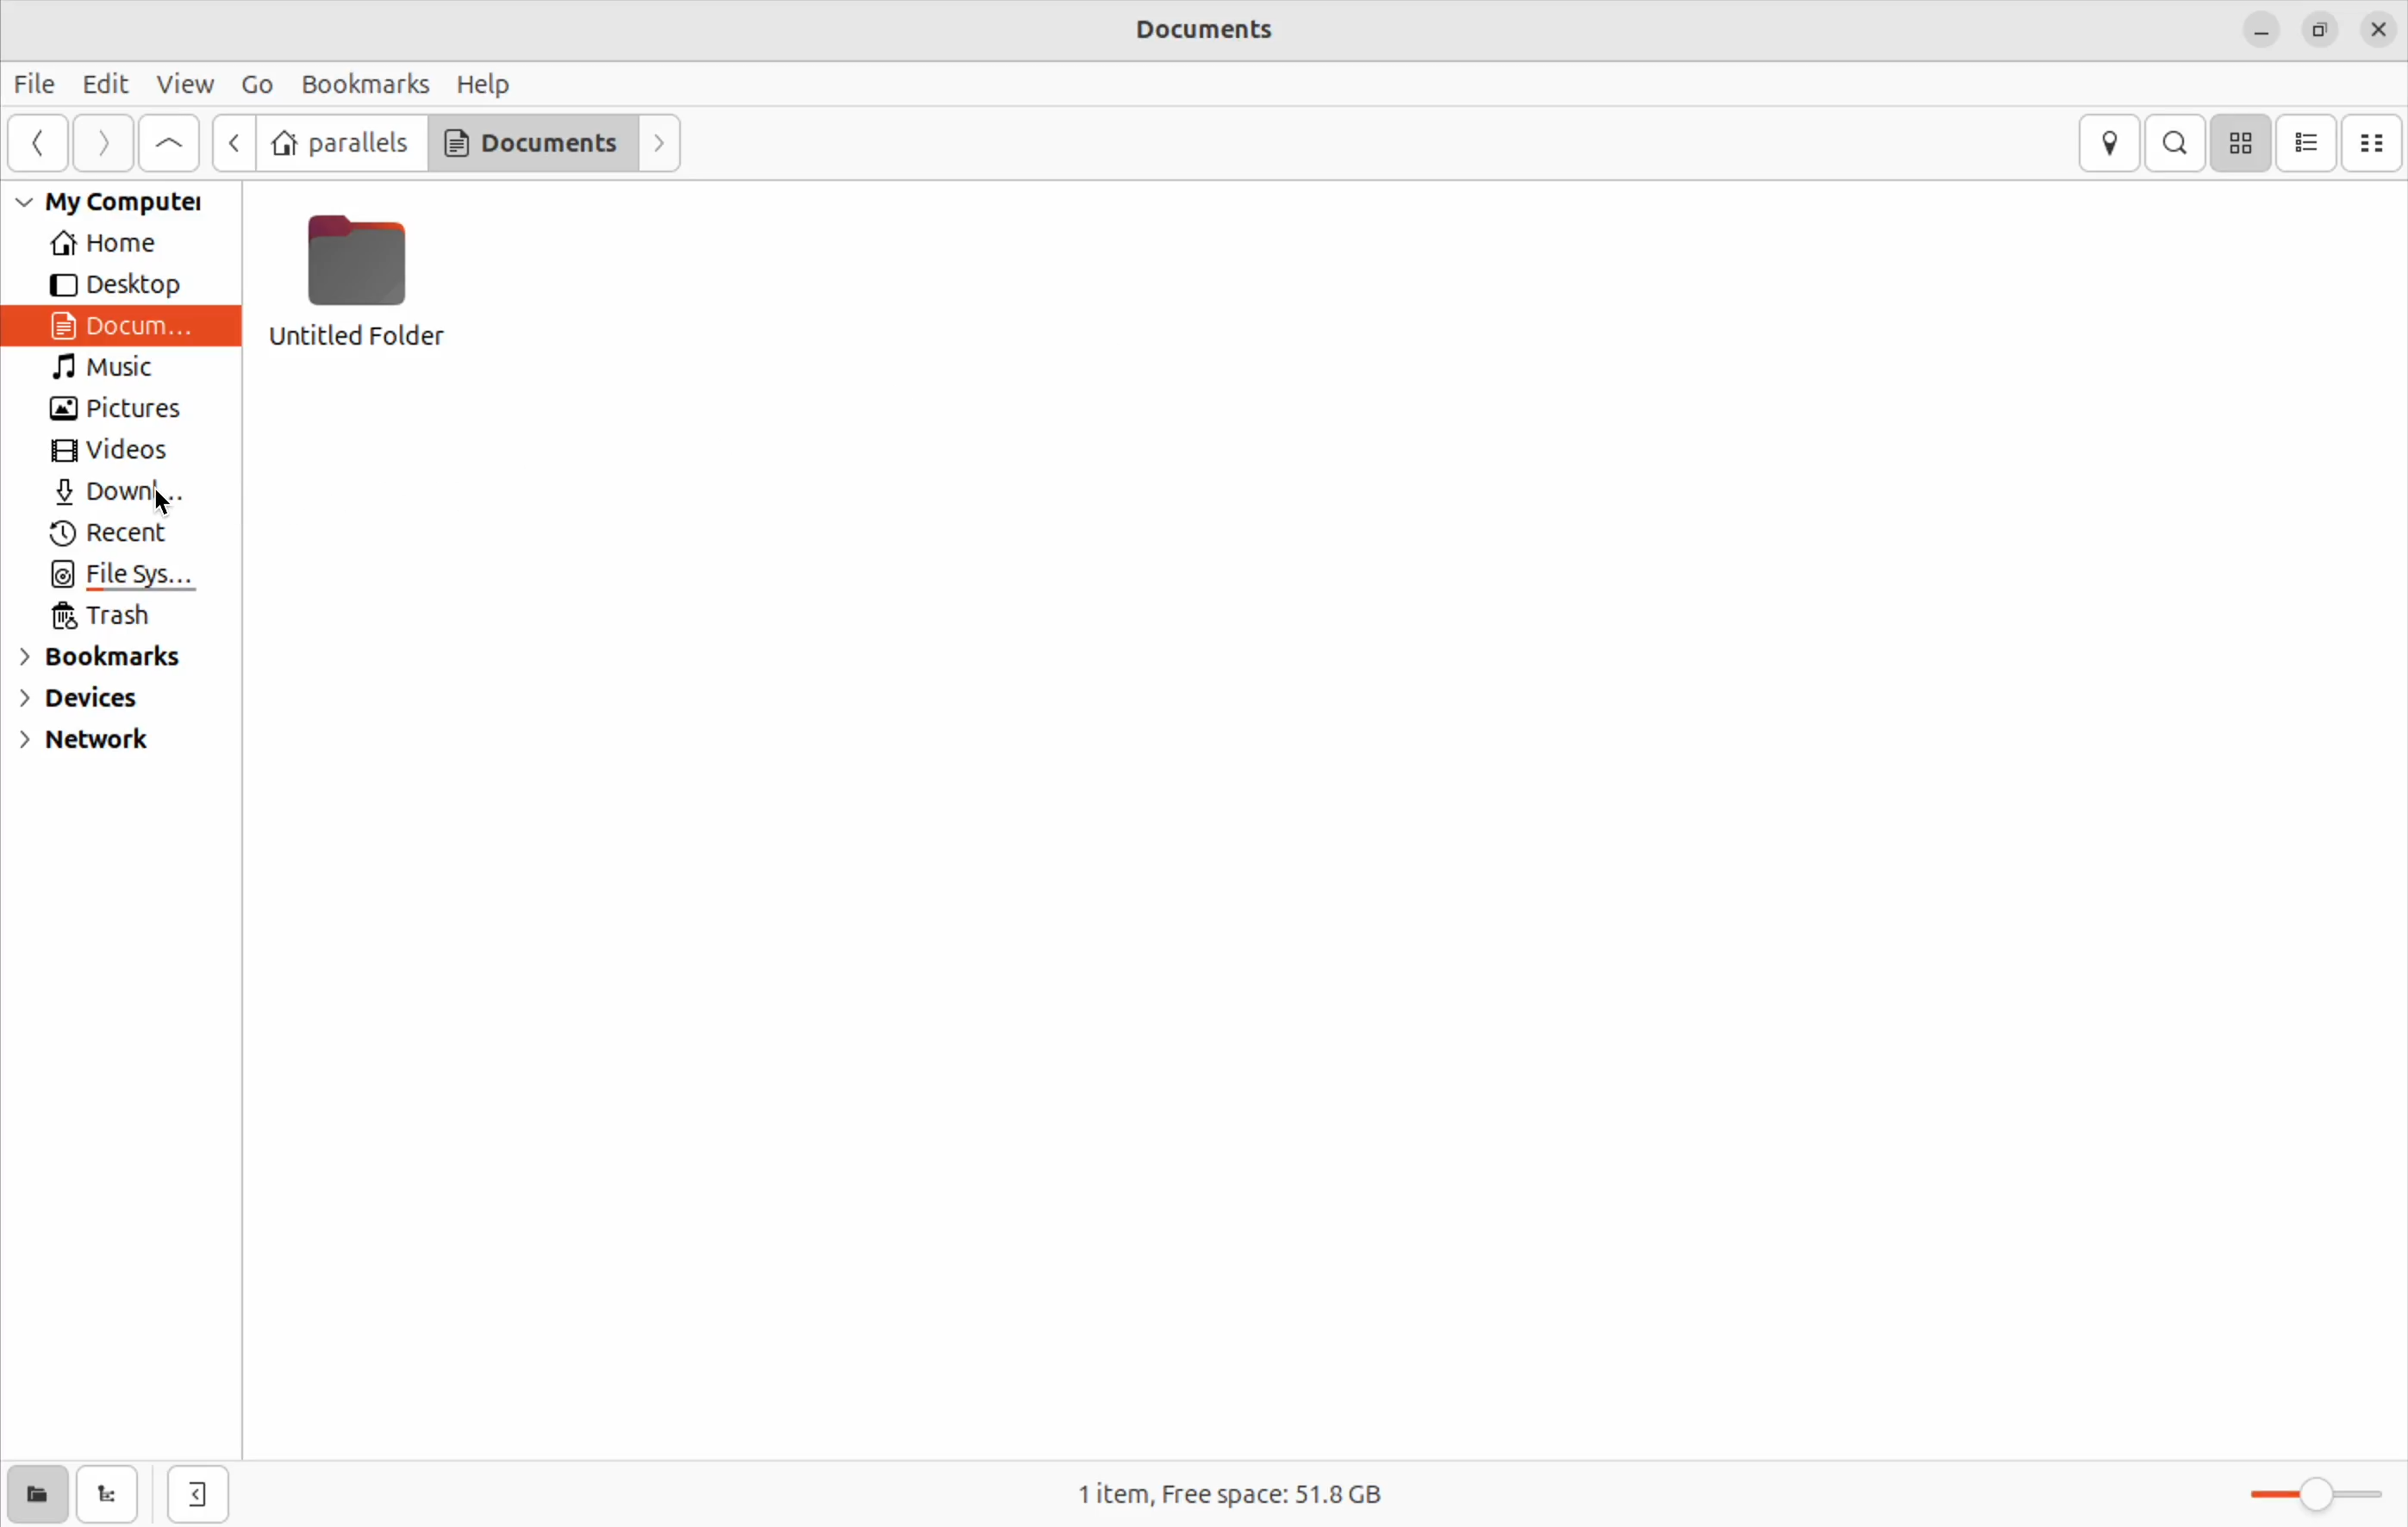  Describe the element at coordinates (115, 457) in the screenshot. I see `videos` at that location.